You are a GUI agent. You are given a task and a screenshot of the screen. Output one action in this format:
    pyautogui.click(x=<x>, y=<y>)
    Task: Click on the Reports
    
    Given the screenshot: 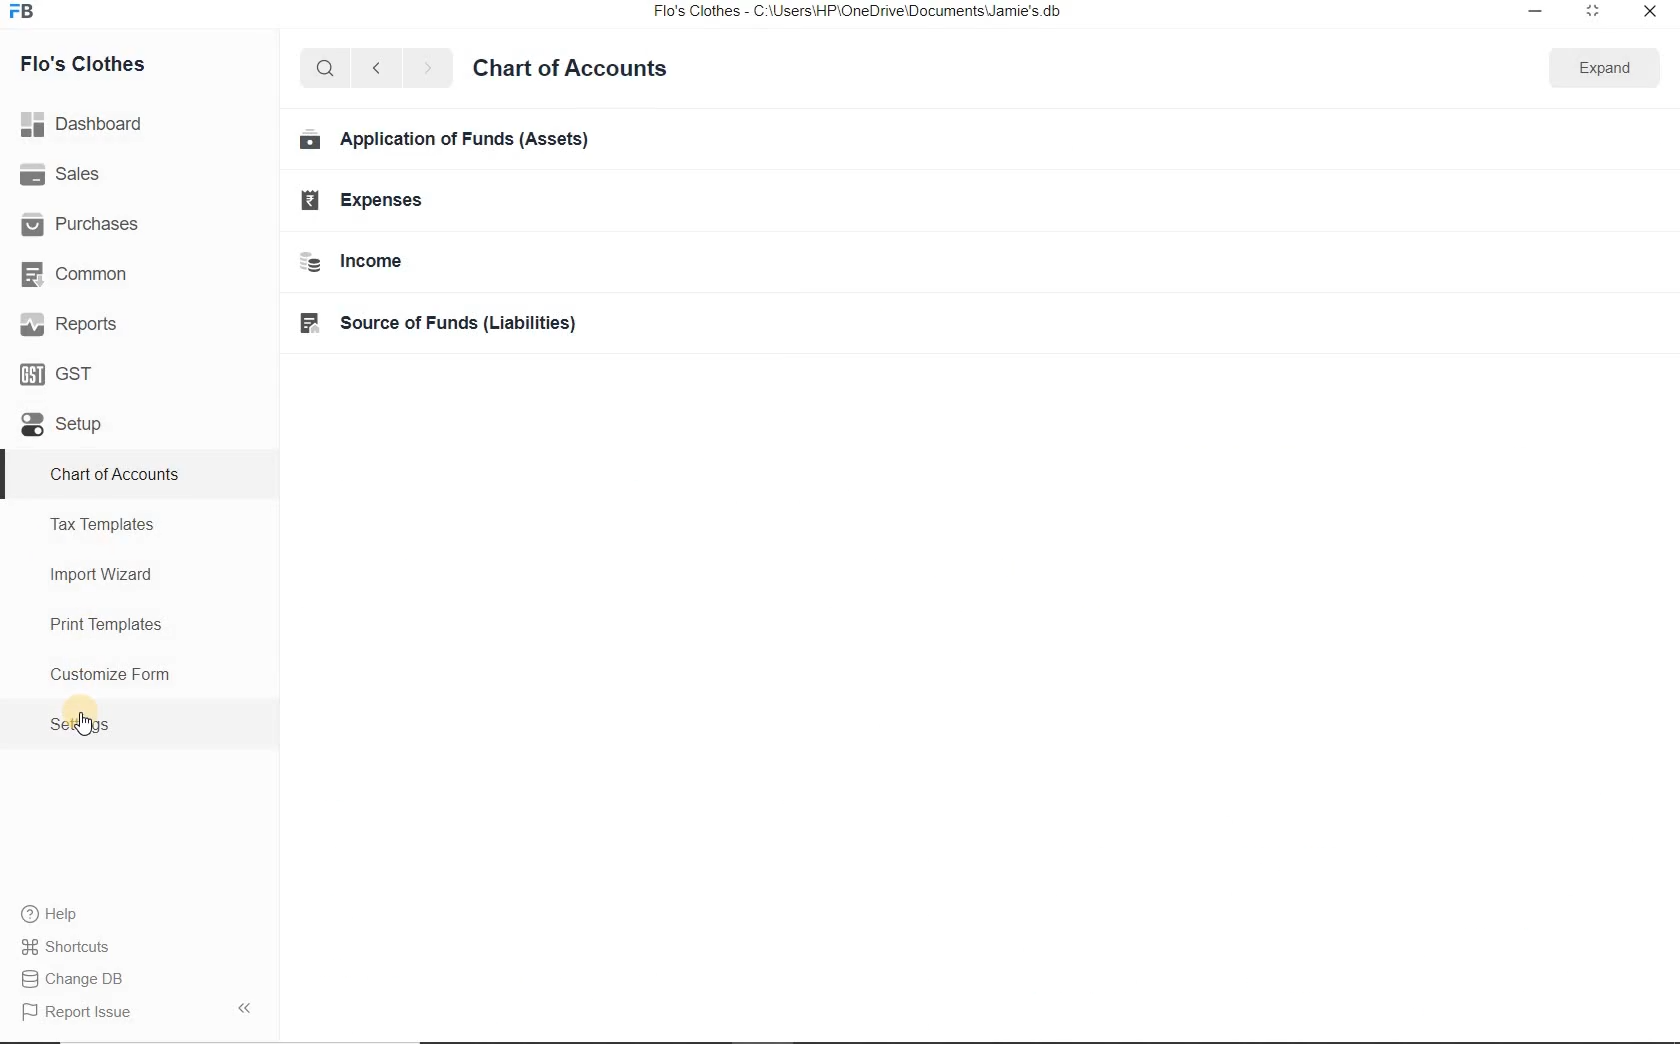 What is the action you would take?
    pyautogui.click(x=67, y=323)
    